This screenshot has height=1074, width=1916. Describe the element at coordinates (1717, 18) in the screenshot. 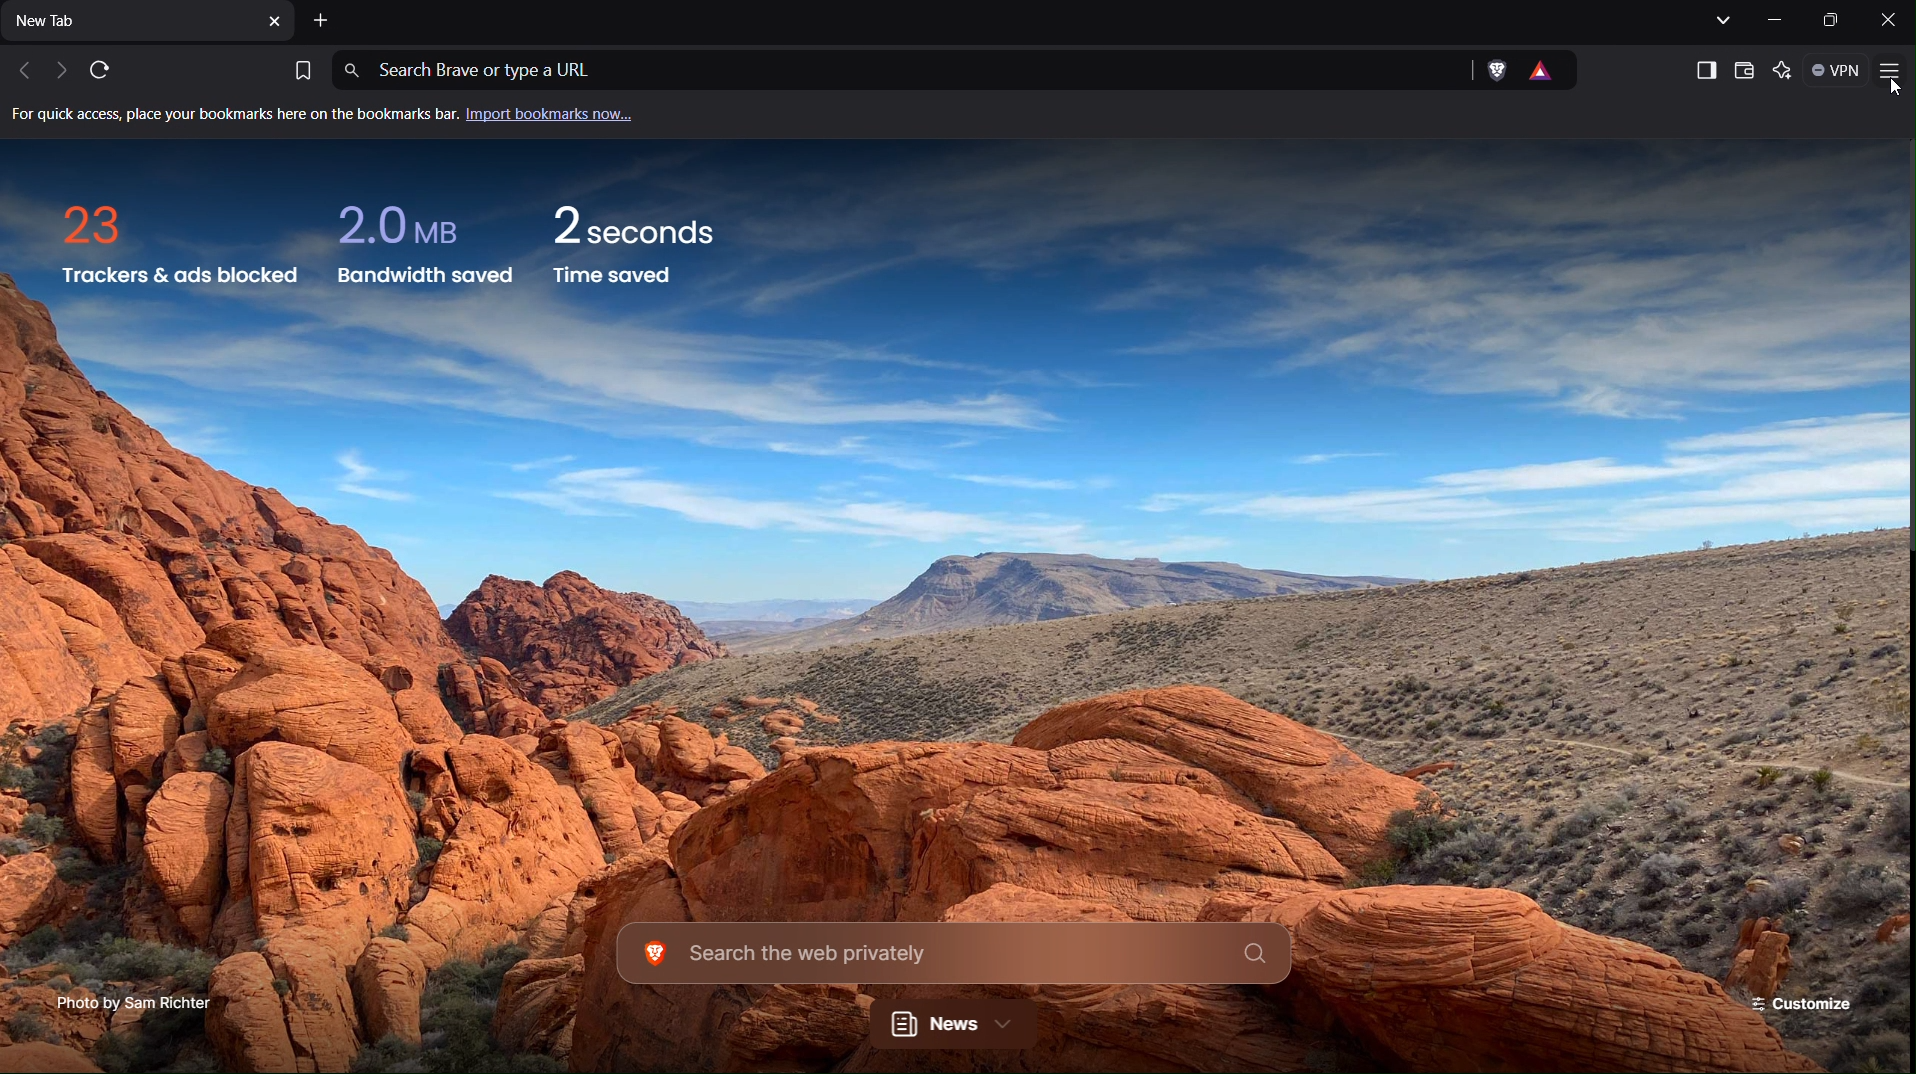

I see `List all tabs` at that location.